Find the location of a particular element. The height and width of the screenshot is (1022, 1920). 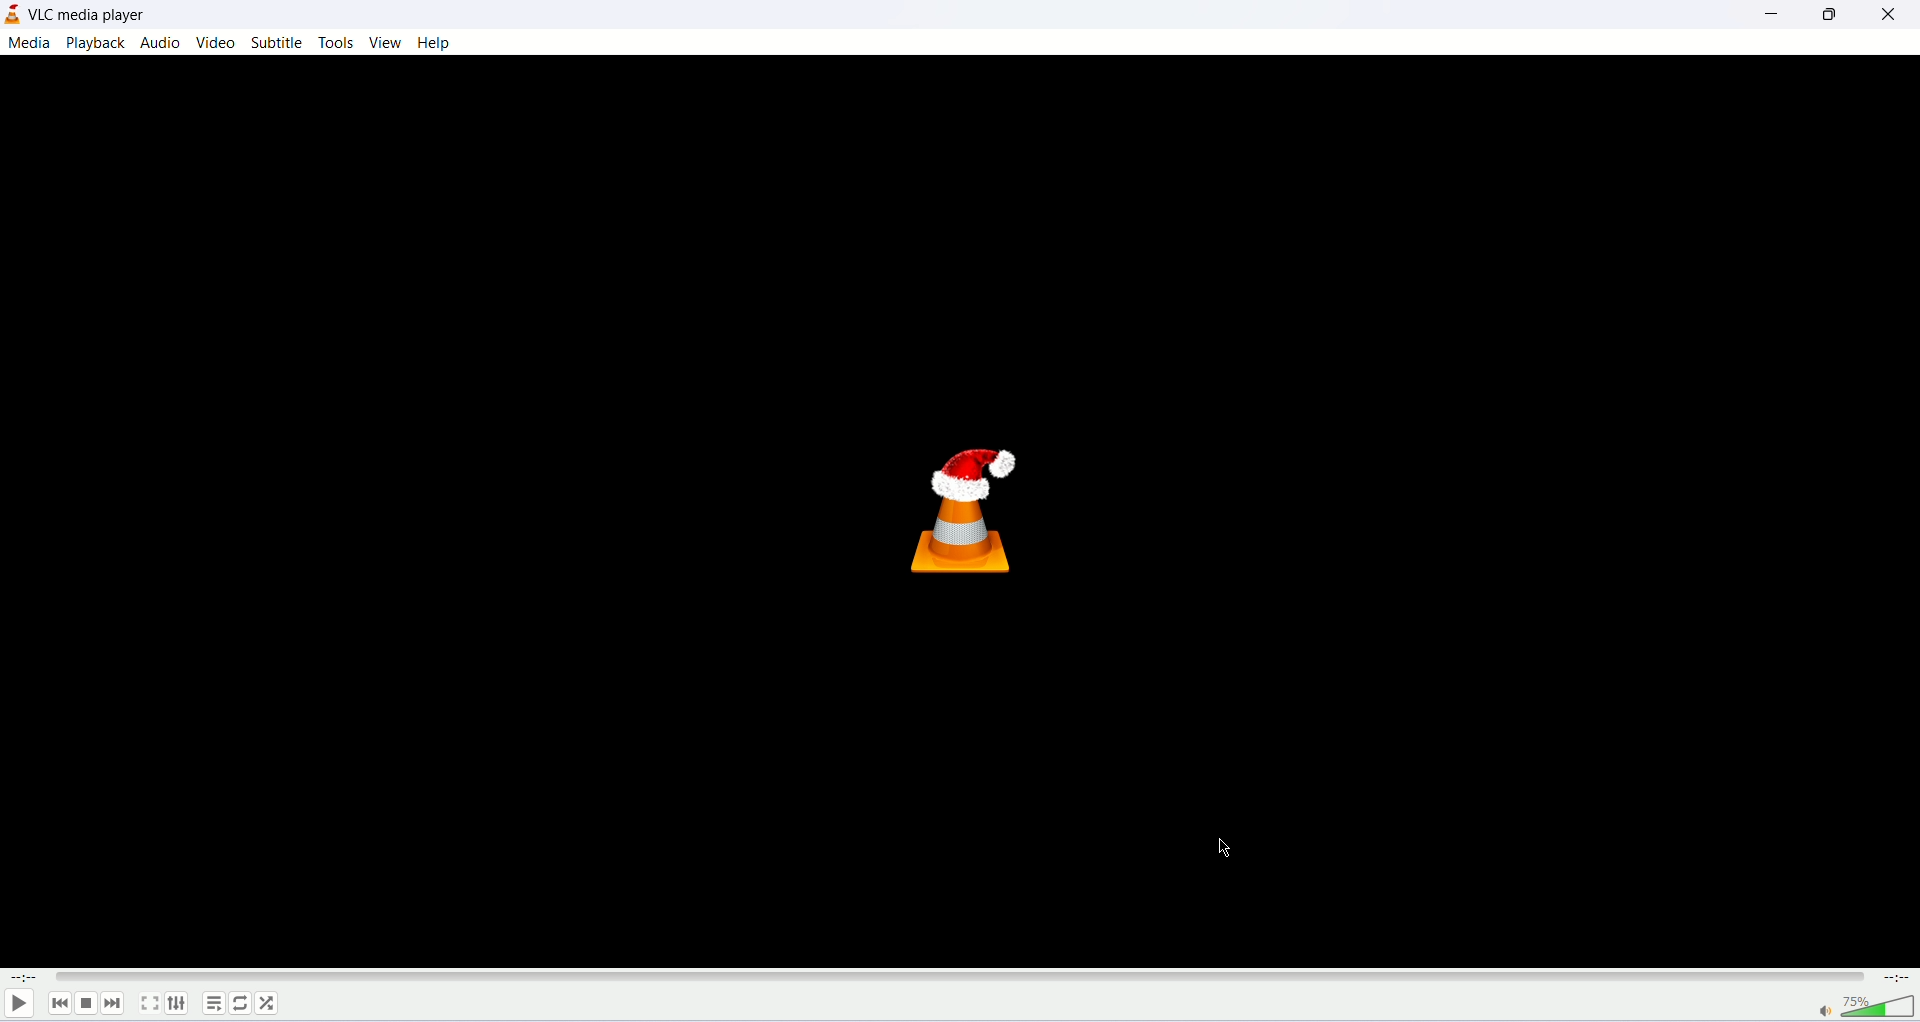

VLC media player is located at coordinates (89, 15).